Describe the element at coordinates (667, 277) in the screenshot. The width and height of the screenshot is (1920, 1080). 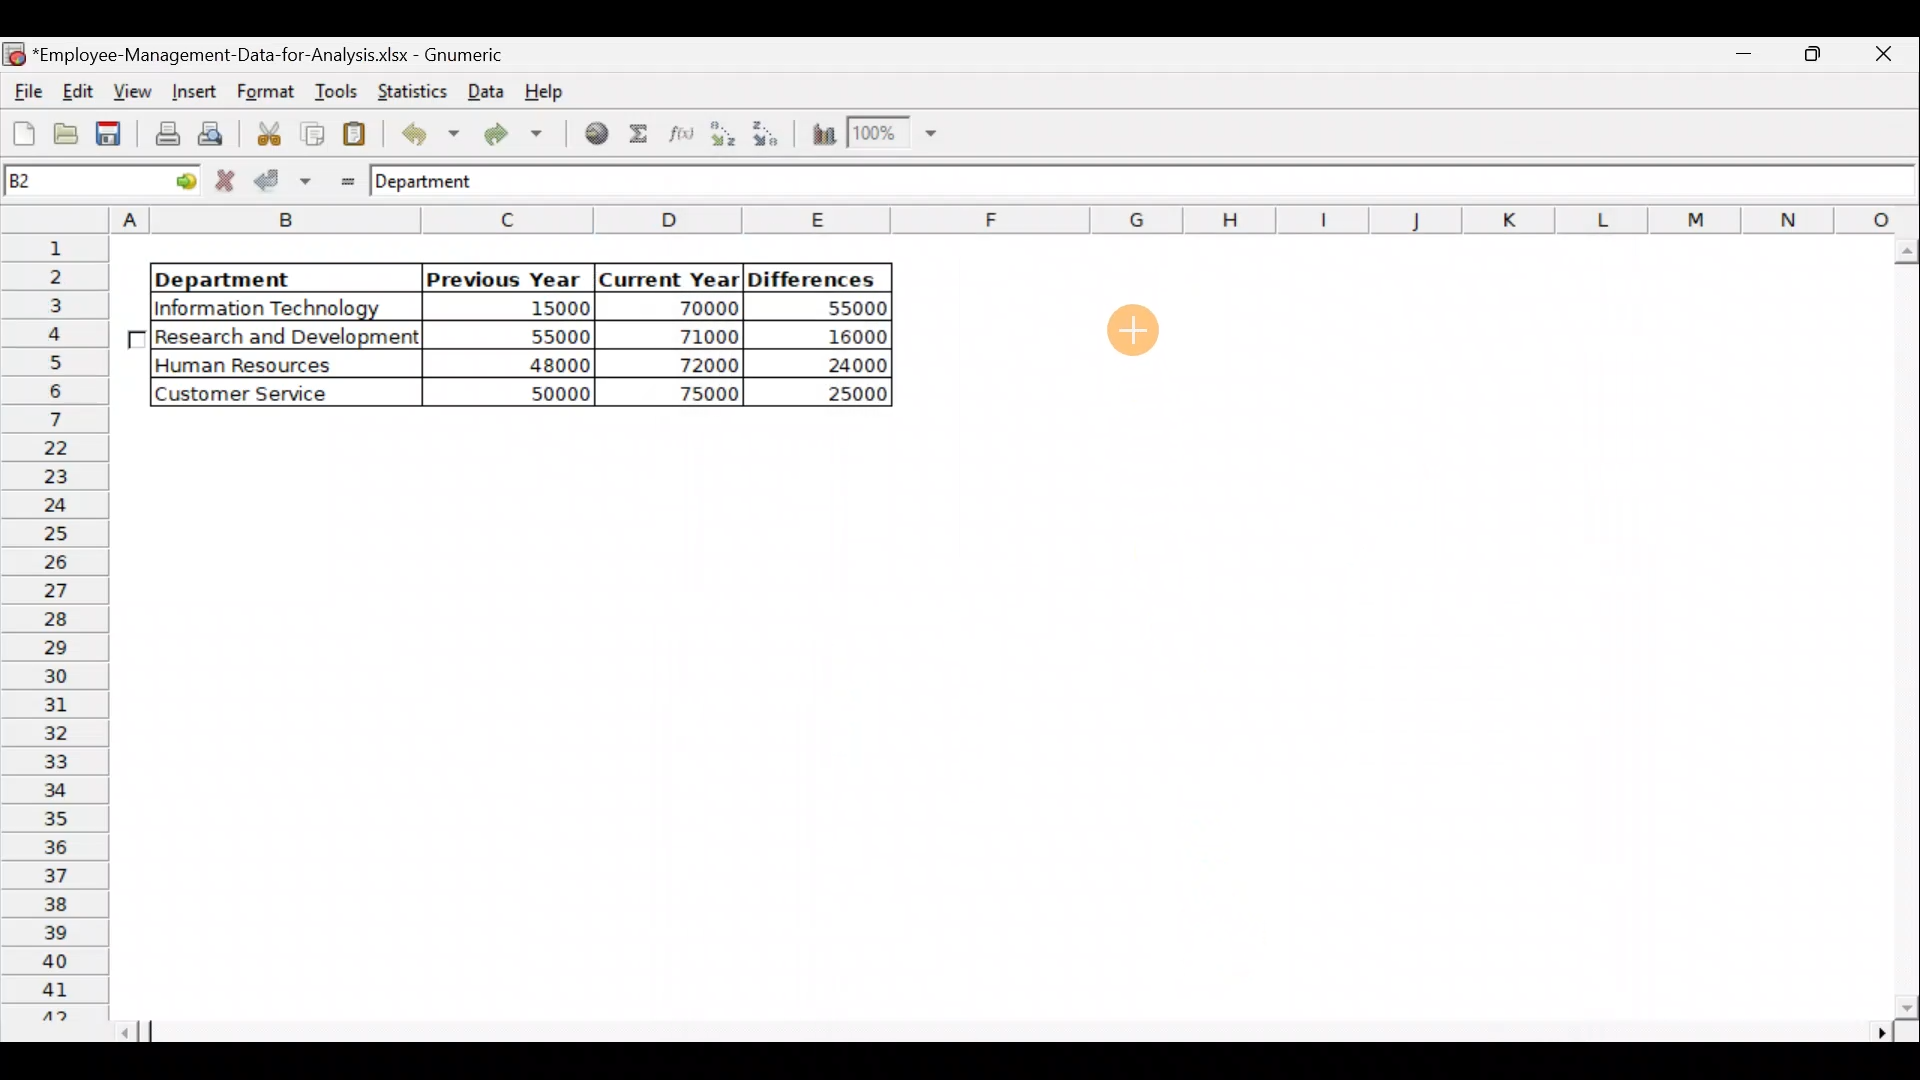
I see `Current Year` at that location.